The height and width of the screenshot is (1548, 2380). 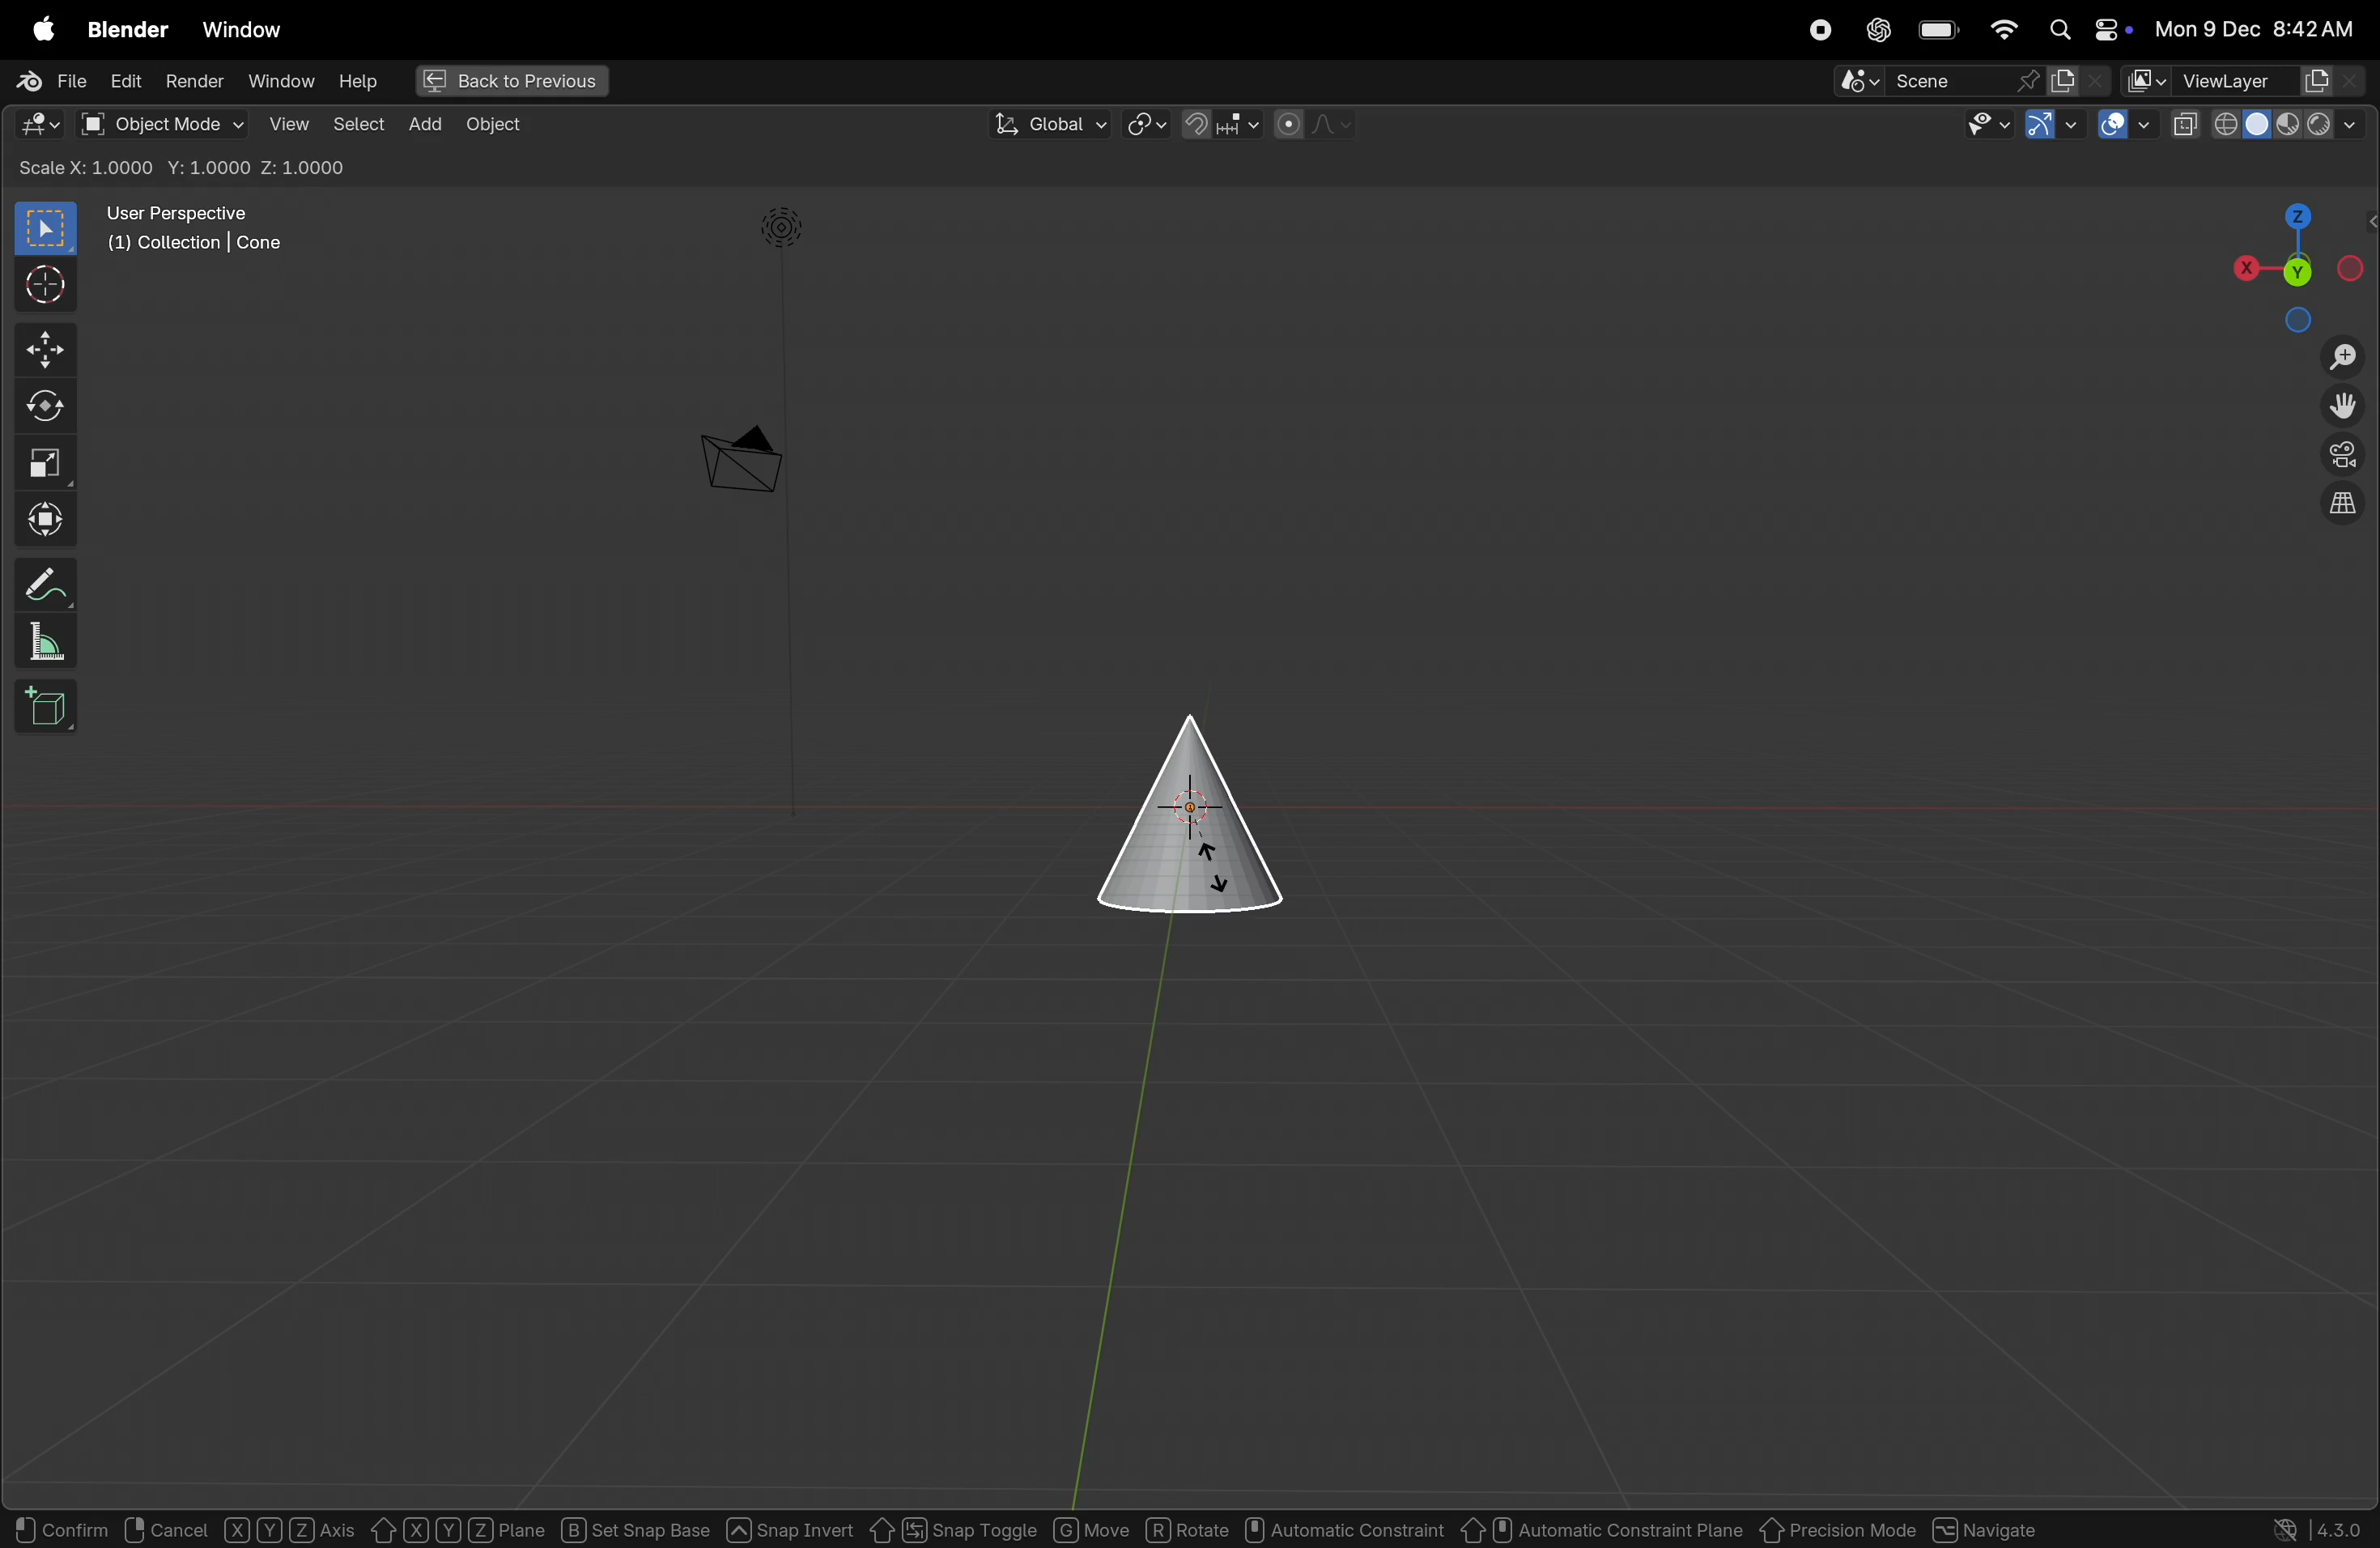 I want to click on camera perspetive, so click(x=740, y=460).